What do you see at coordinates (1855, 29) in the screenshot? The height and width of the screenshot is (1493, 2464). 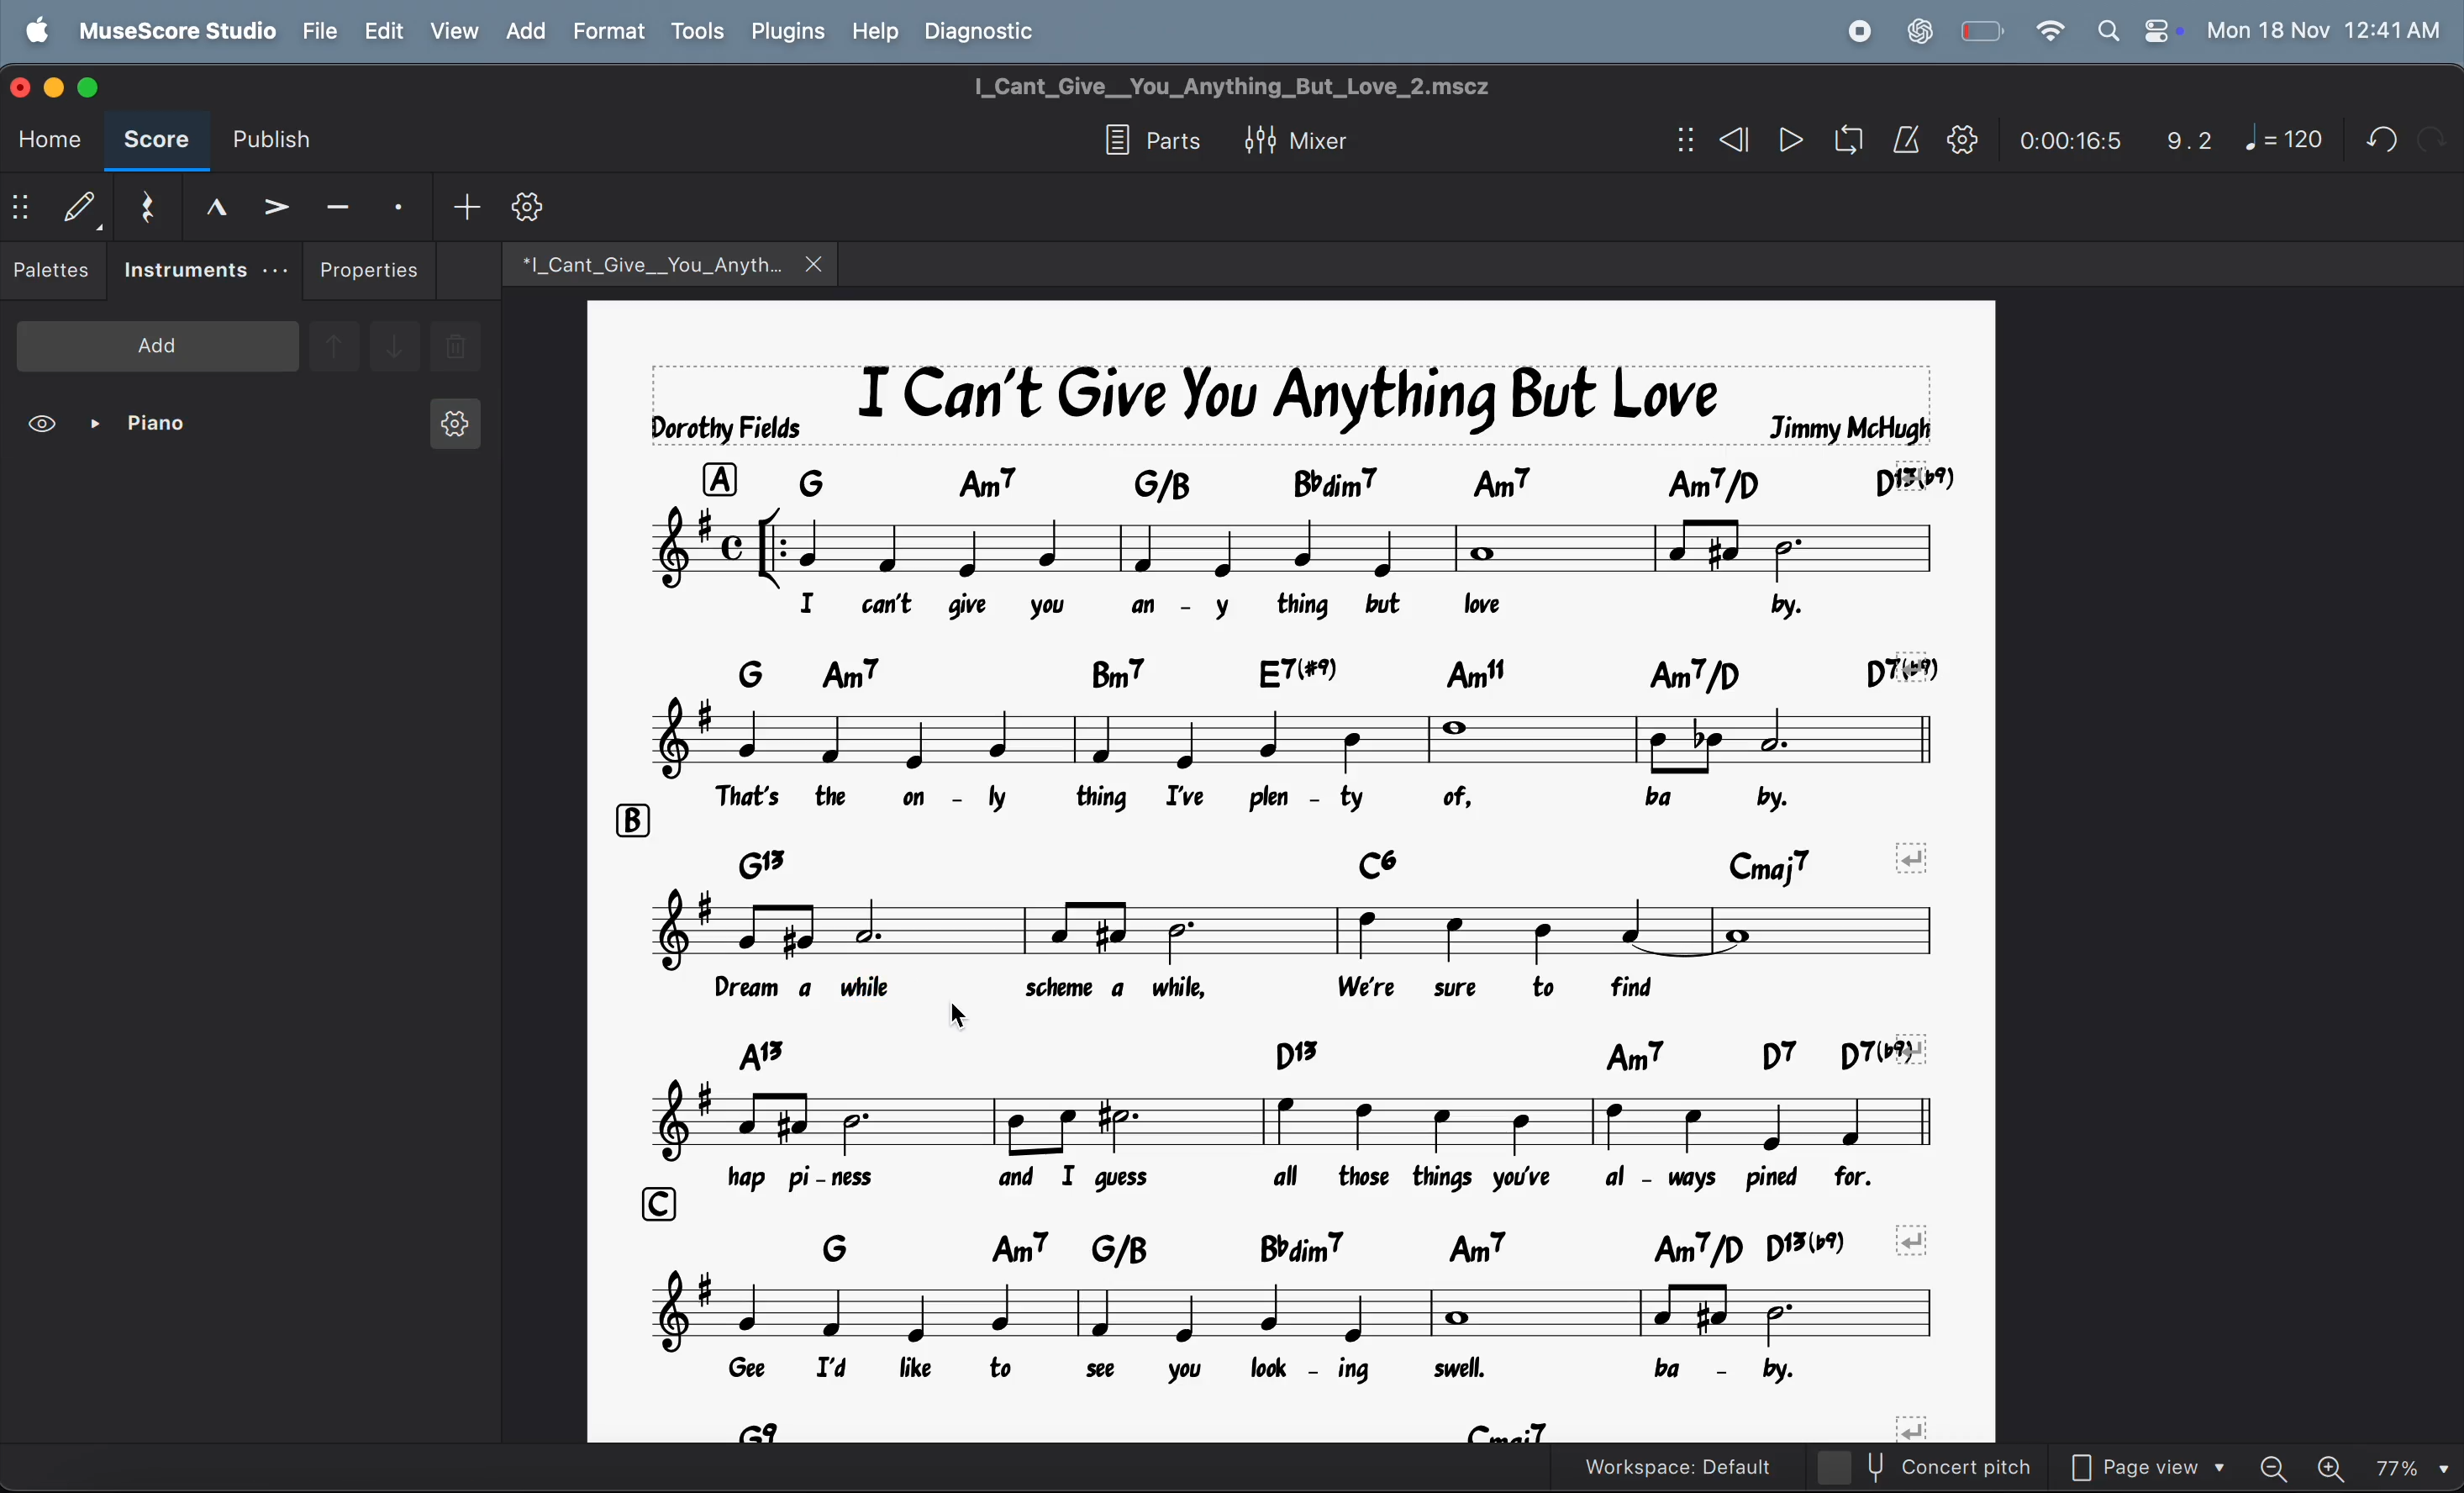 I see `record` at bounding box center [1855, 29].